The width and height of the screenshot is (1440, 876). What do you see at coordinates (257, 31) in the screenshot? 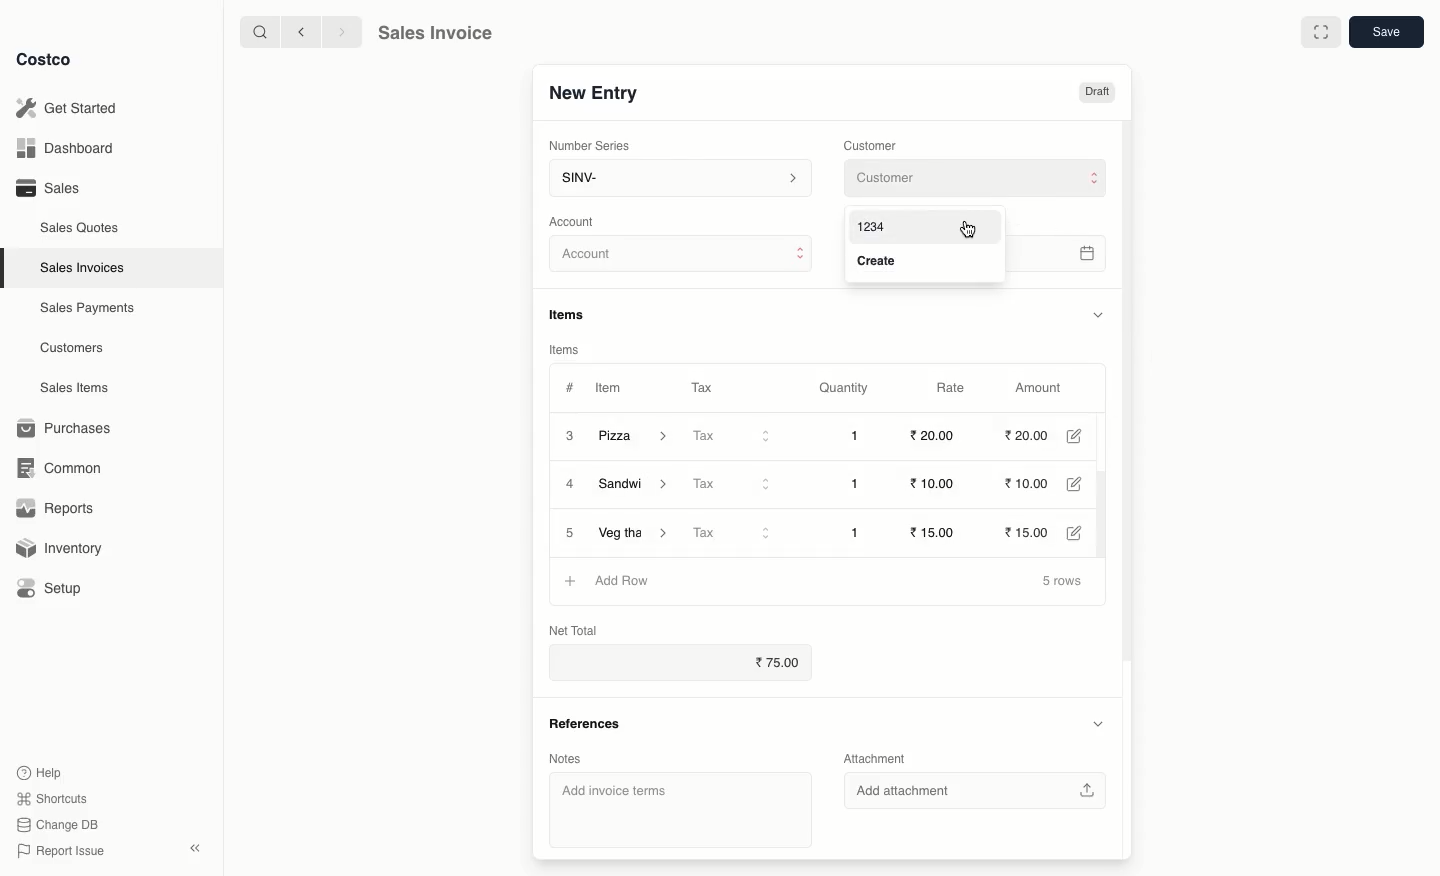
I see `Search` at bounding box center [257, 31].